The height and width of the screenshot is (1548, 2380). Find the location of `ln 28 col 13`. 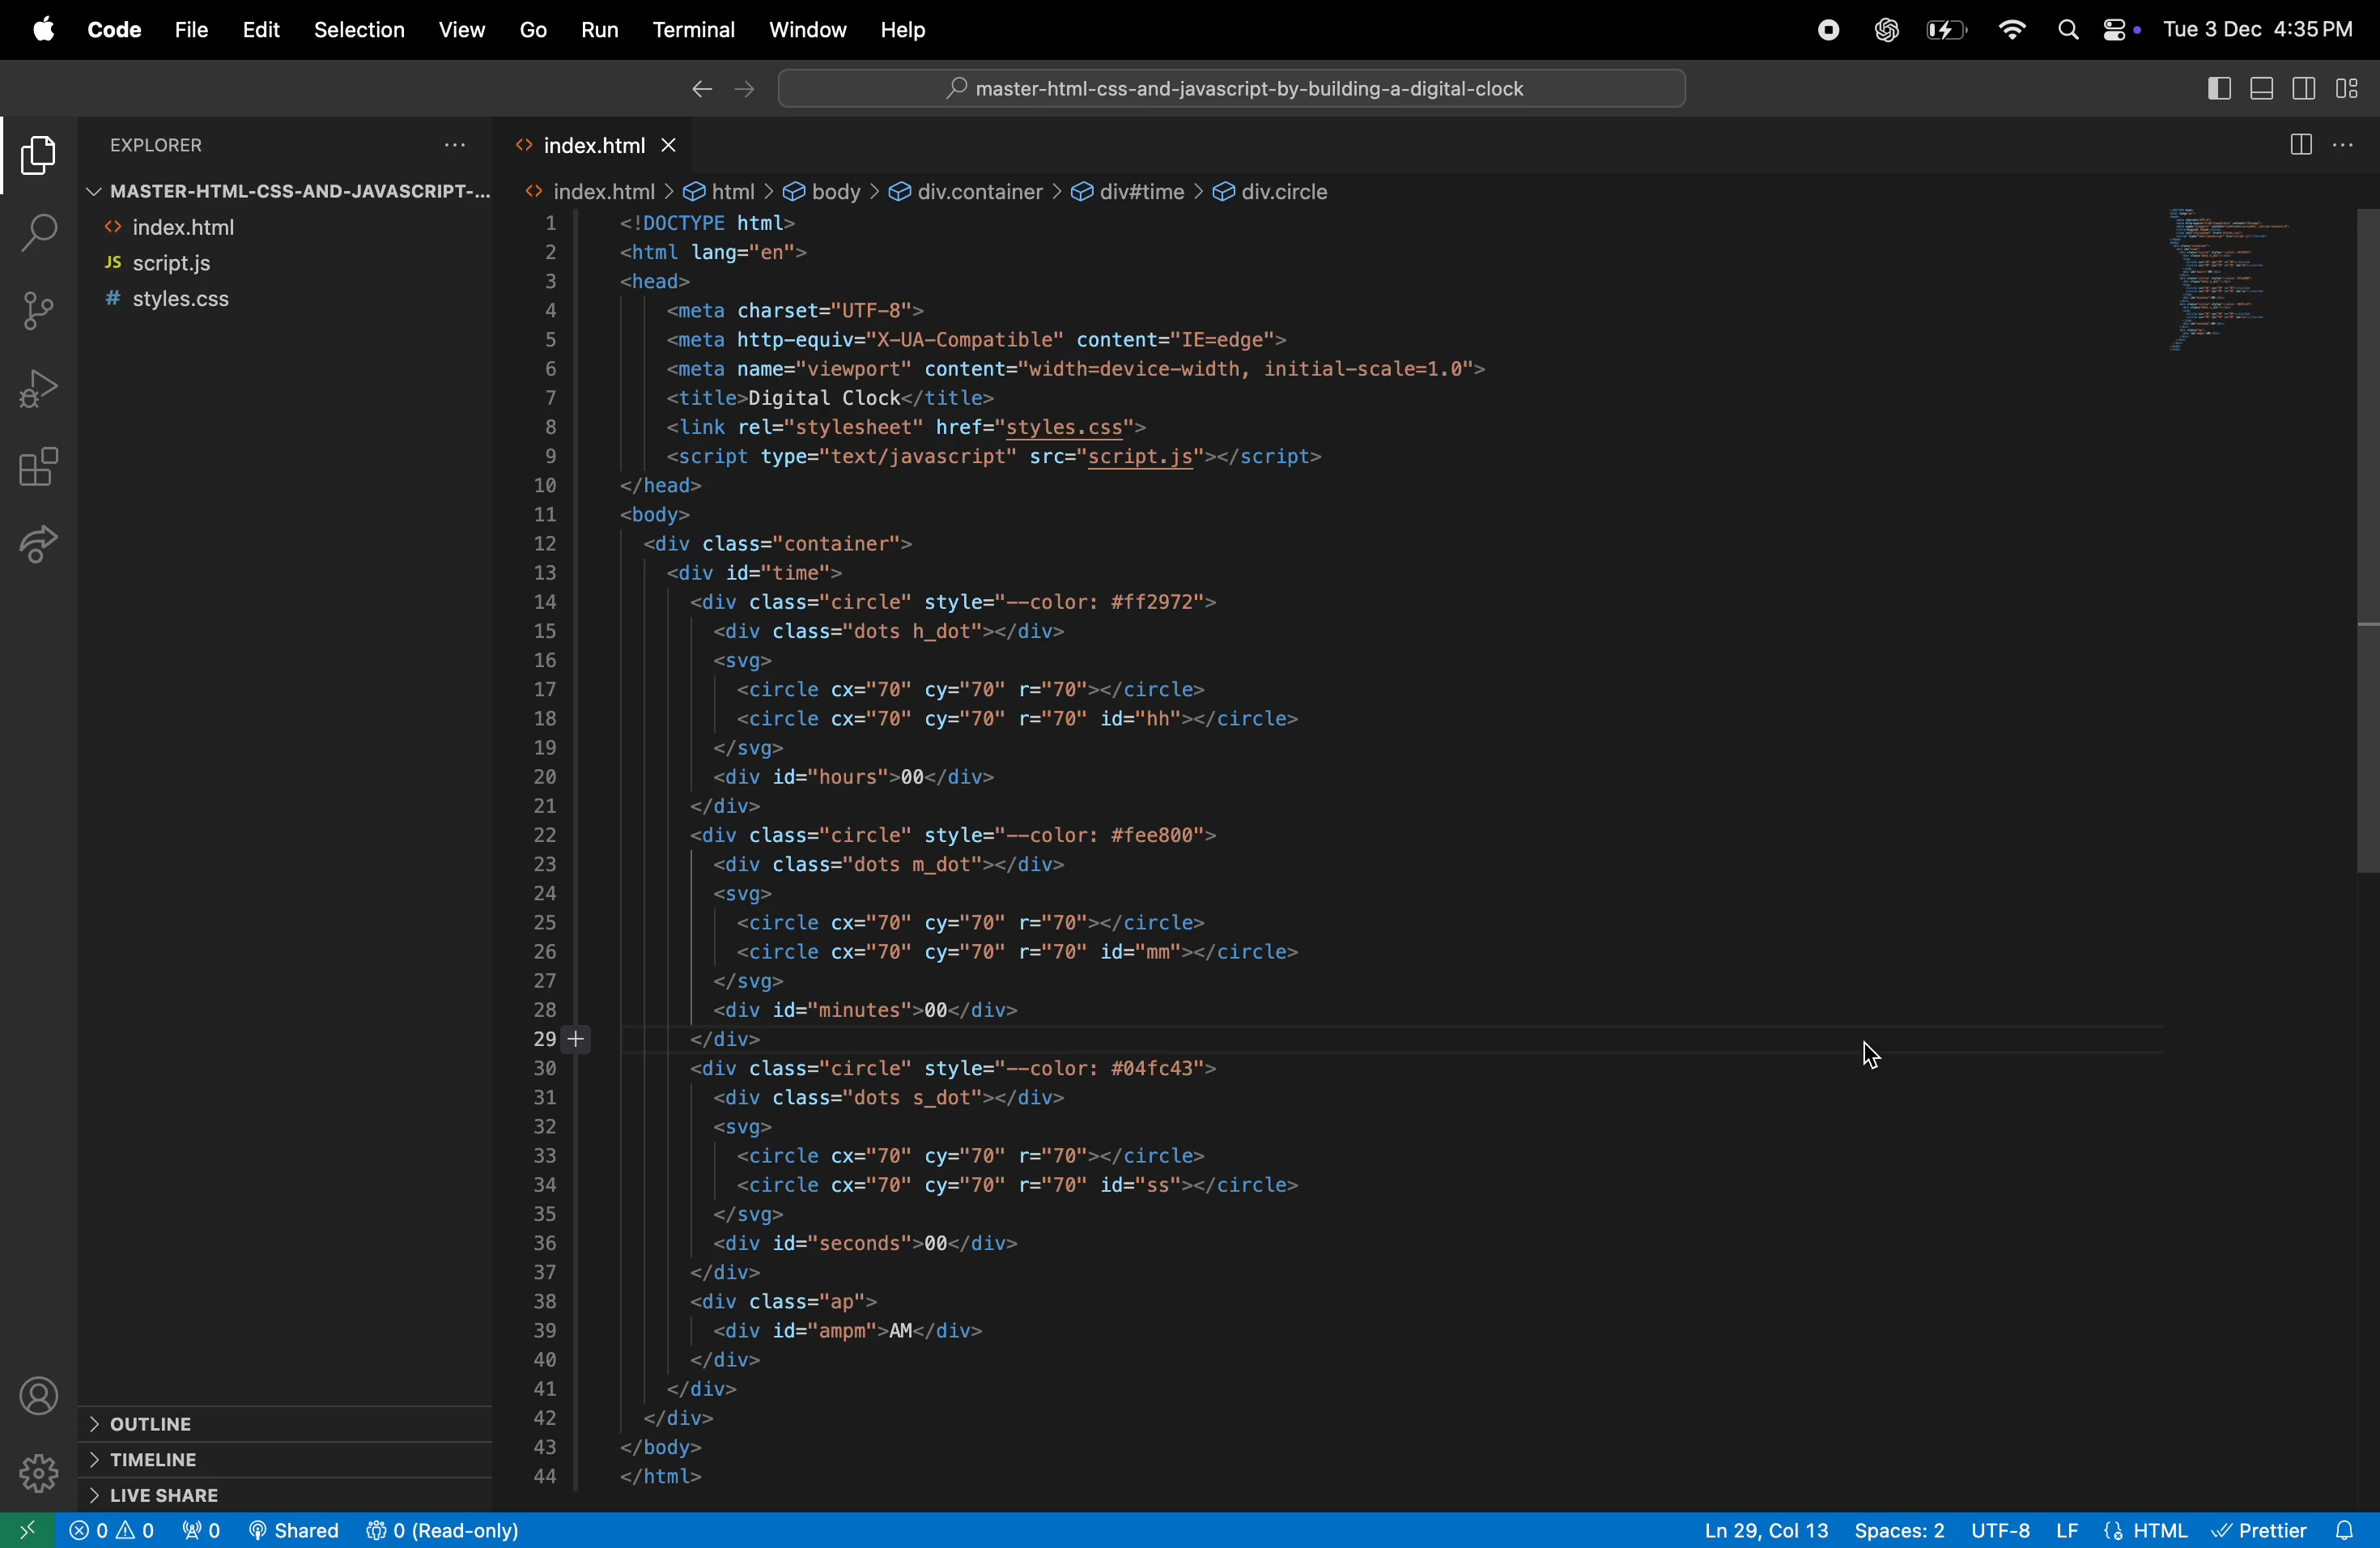

ln 28 col 13 is located at coordinates (1768, 1528).